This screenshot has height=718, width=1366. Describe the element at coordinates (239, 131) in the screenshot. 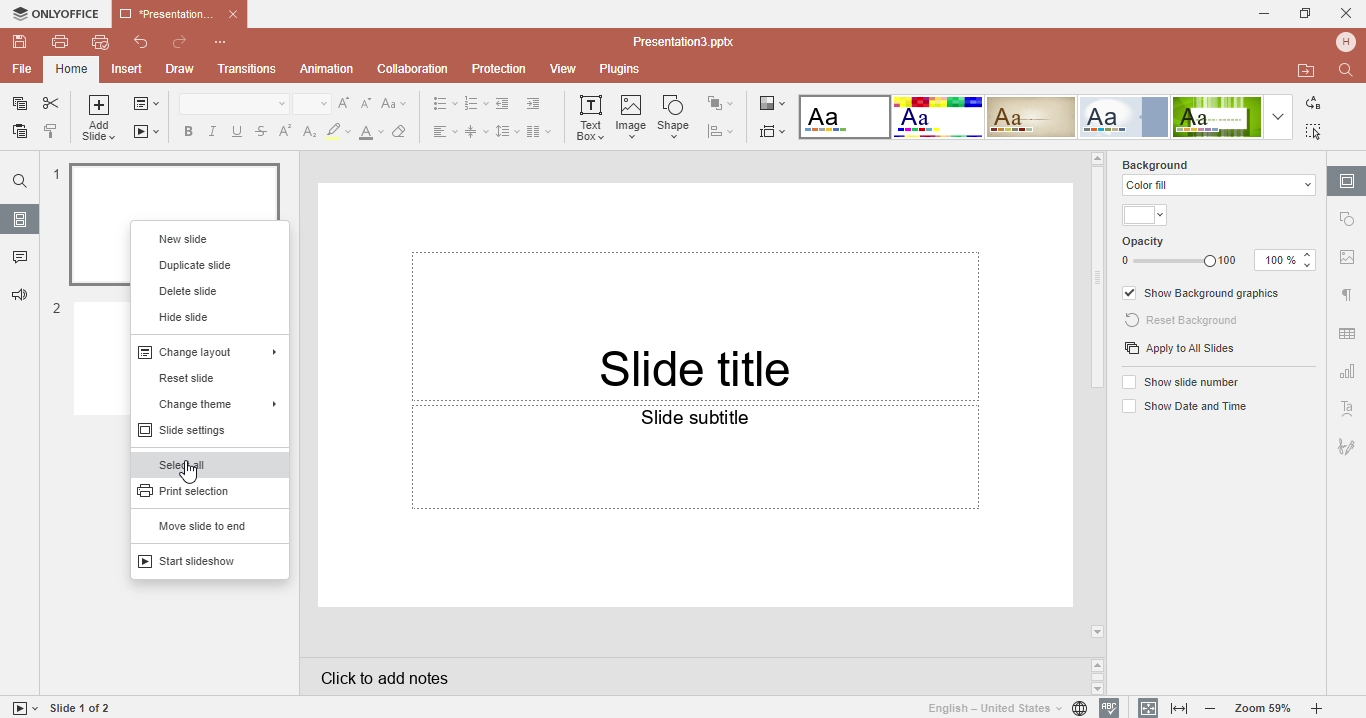

I see `Underline` at that location.